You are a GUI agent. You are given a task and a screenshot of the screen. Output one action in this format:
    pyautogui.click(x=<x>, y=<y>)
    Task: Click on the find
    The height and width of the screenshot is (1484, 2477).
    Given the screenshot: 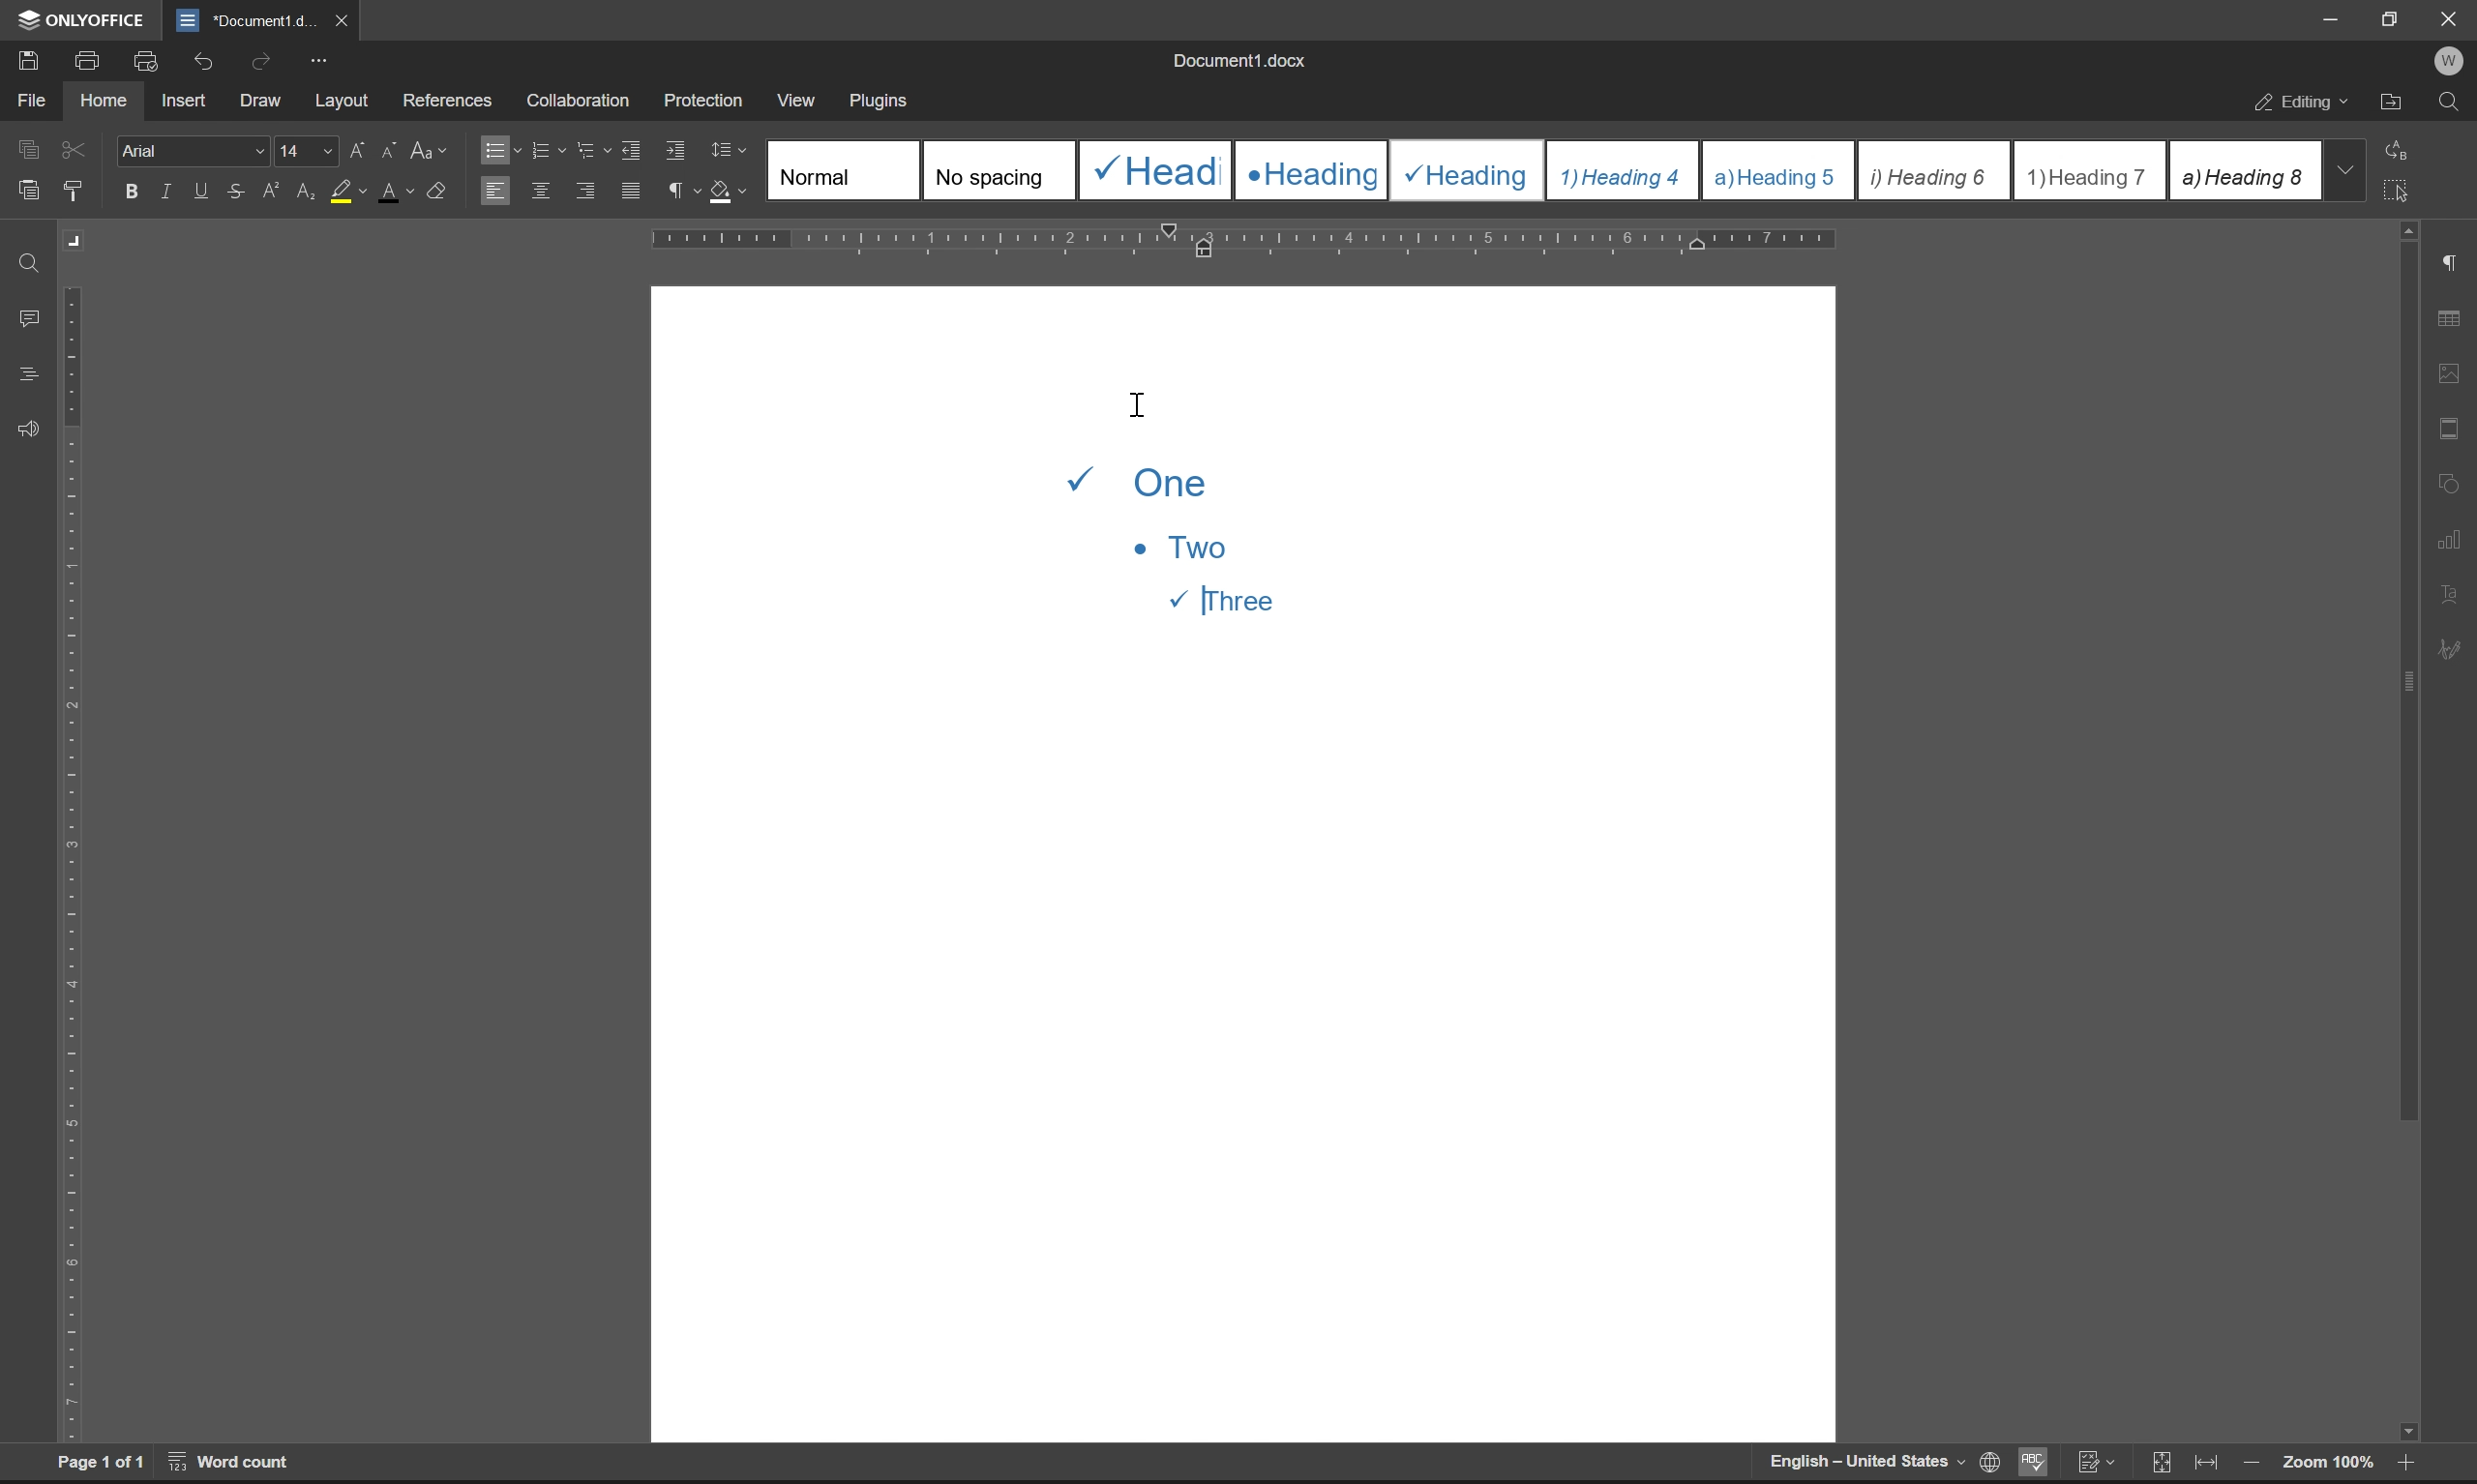 What is the action you would take?
    pyautogui.click(x=2449, y=103)
    